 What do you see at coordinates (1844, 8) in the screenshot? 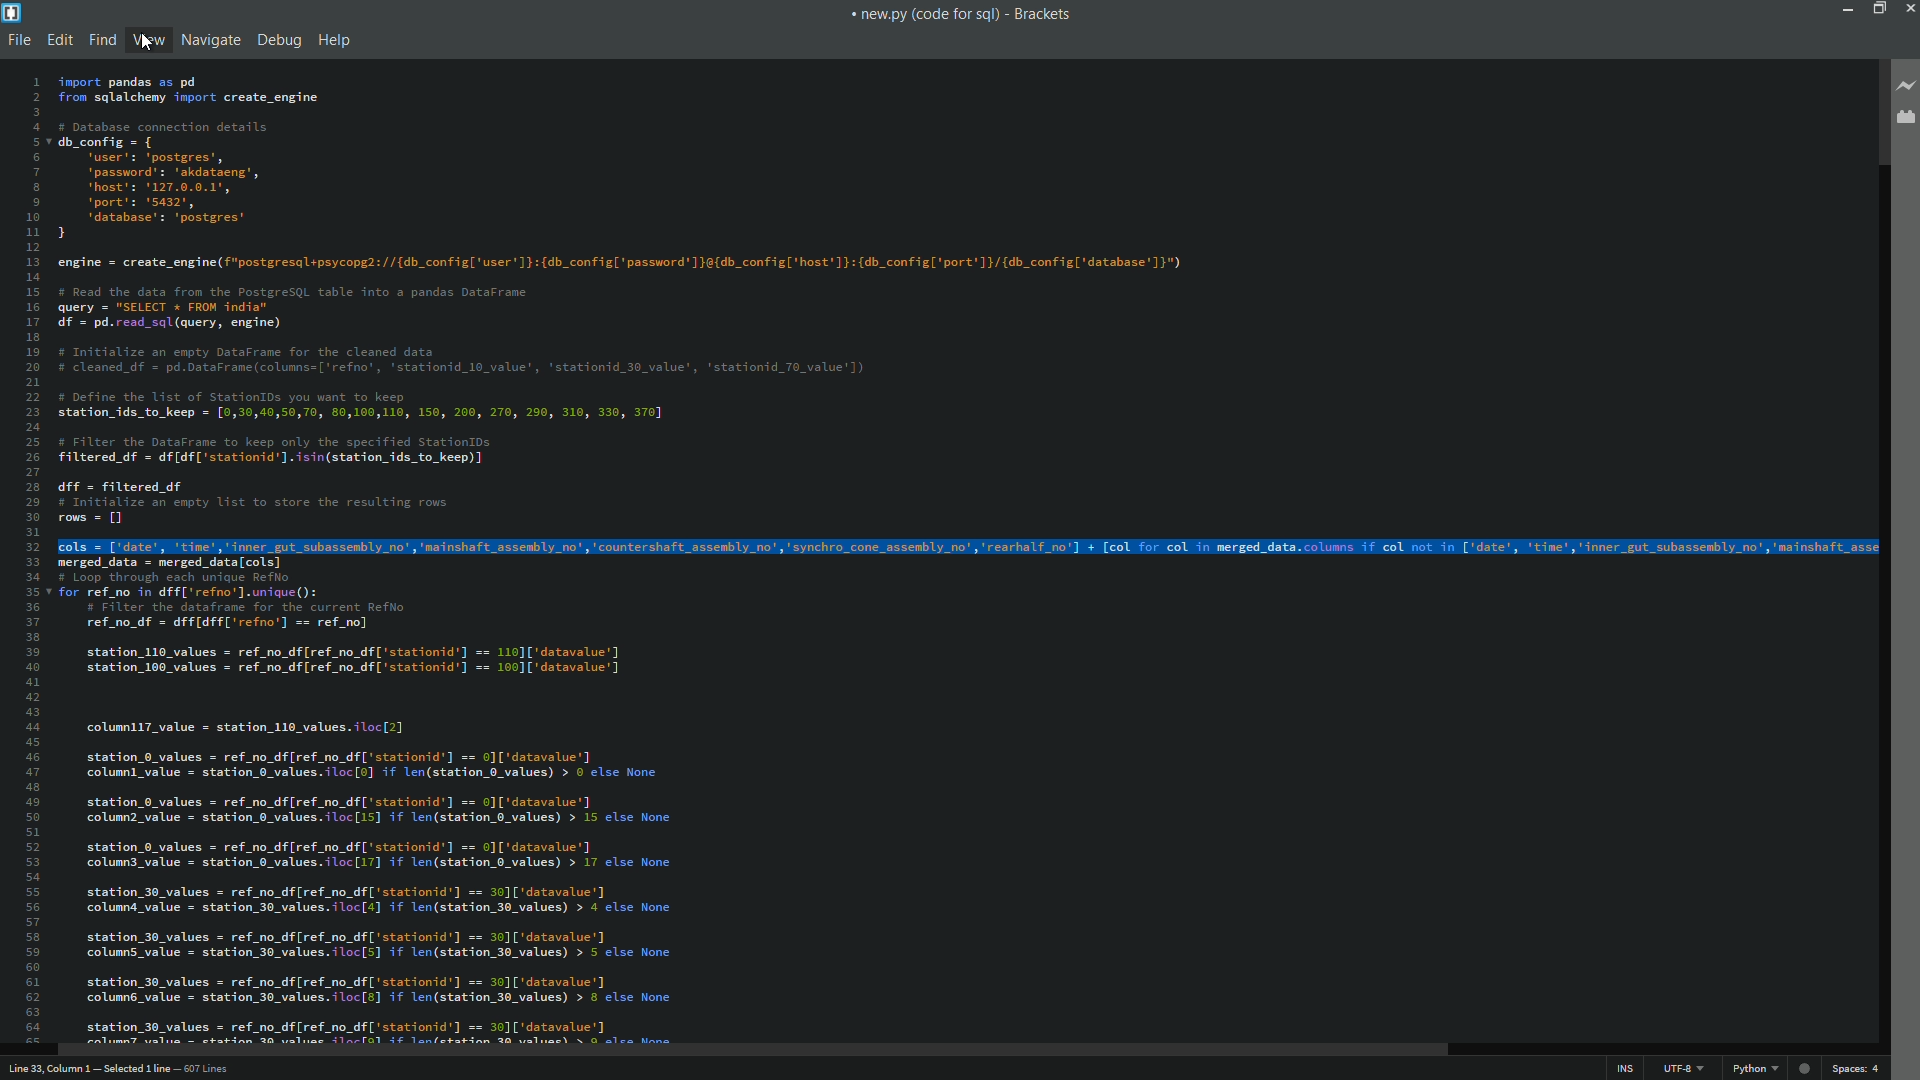
I see `minimize` at bounding box center [1844, 8].